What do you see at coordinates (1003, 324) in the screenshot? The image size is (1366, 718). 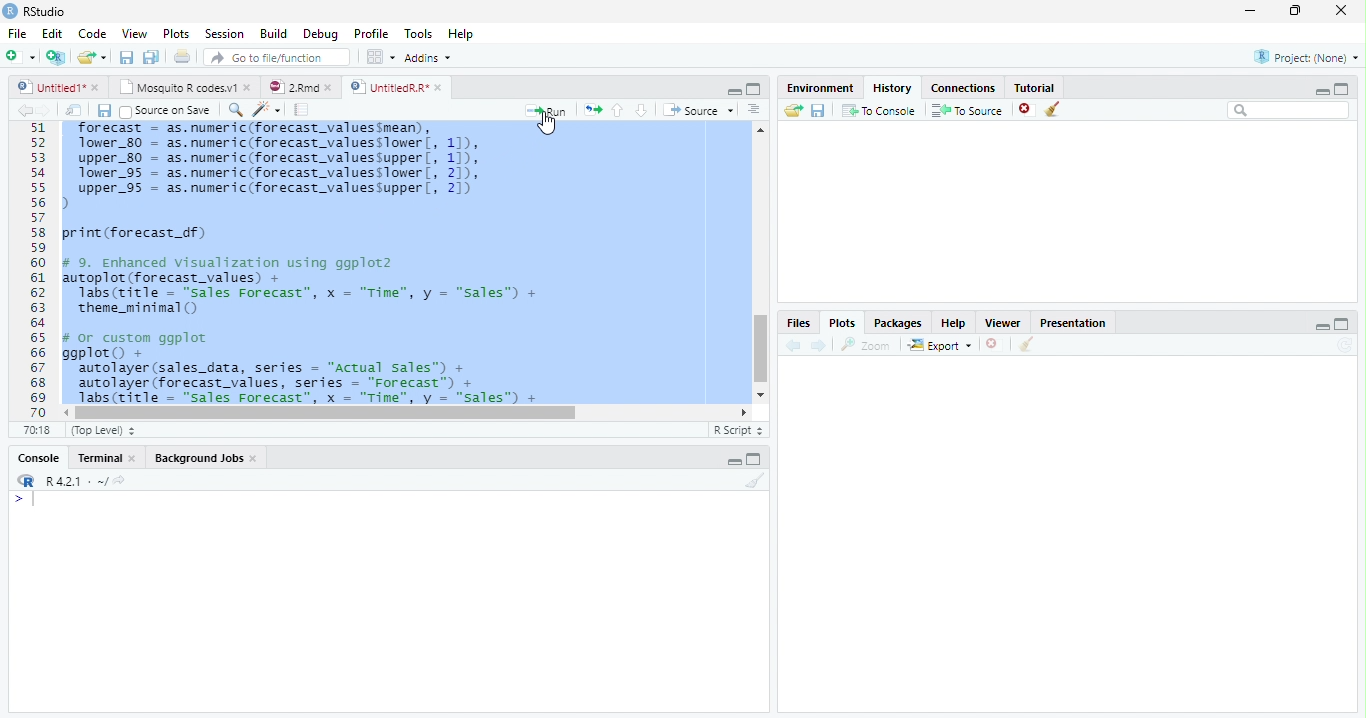 I see `viewer` at bounding box center [1003, 324].